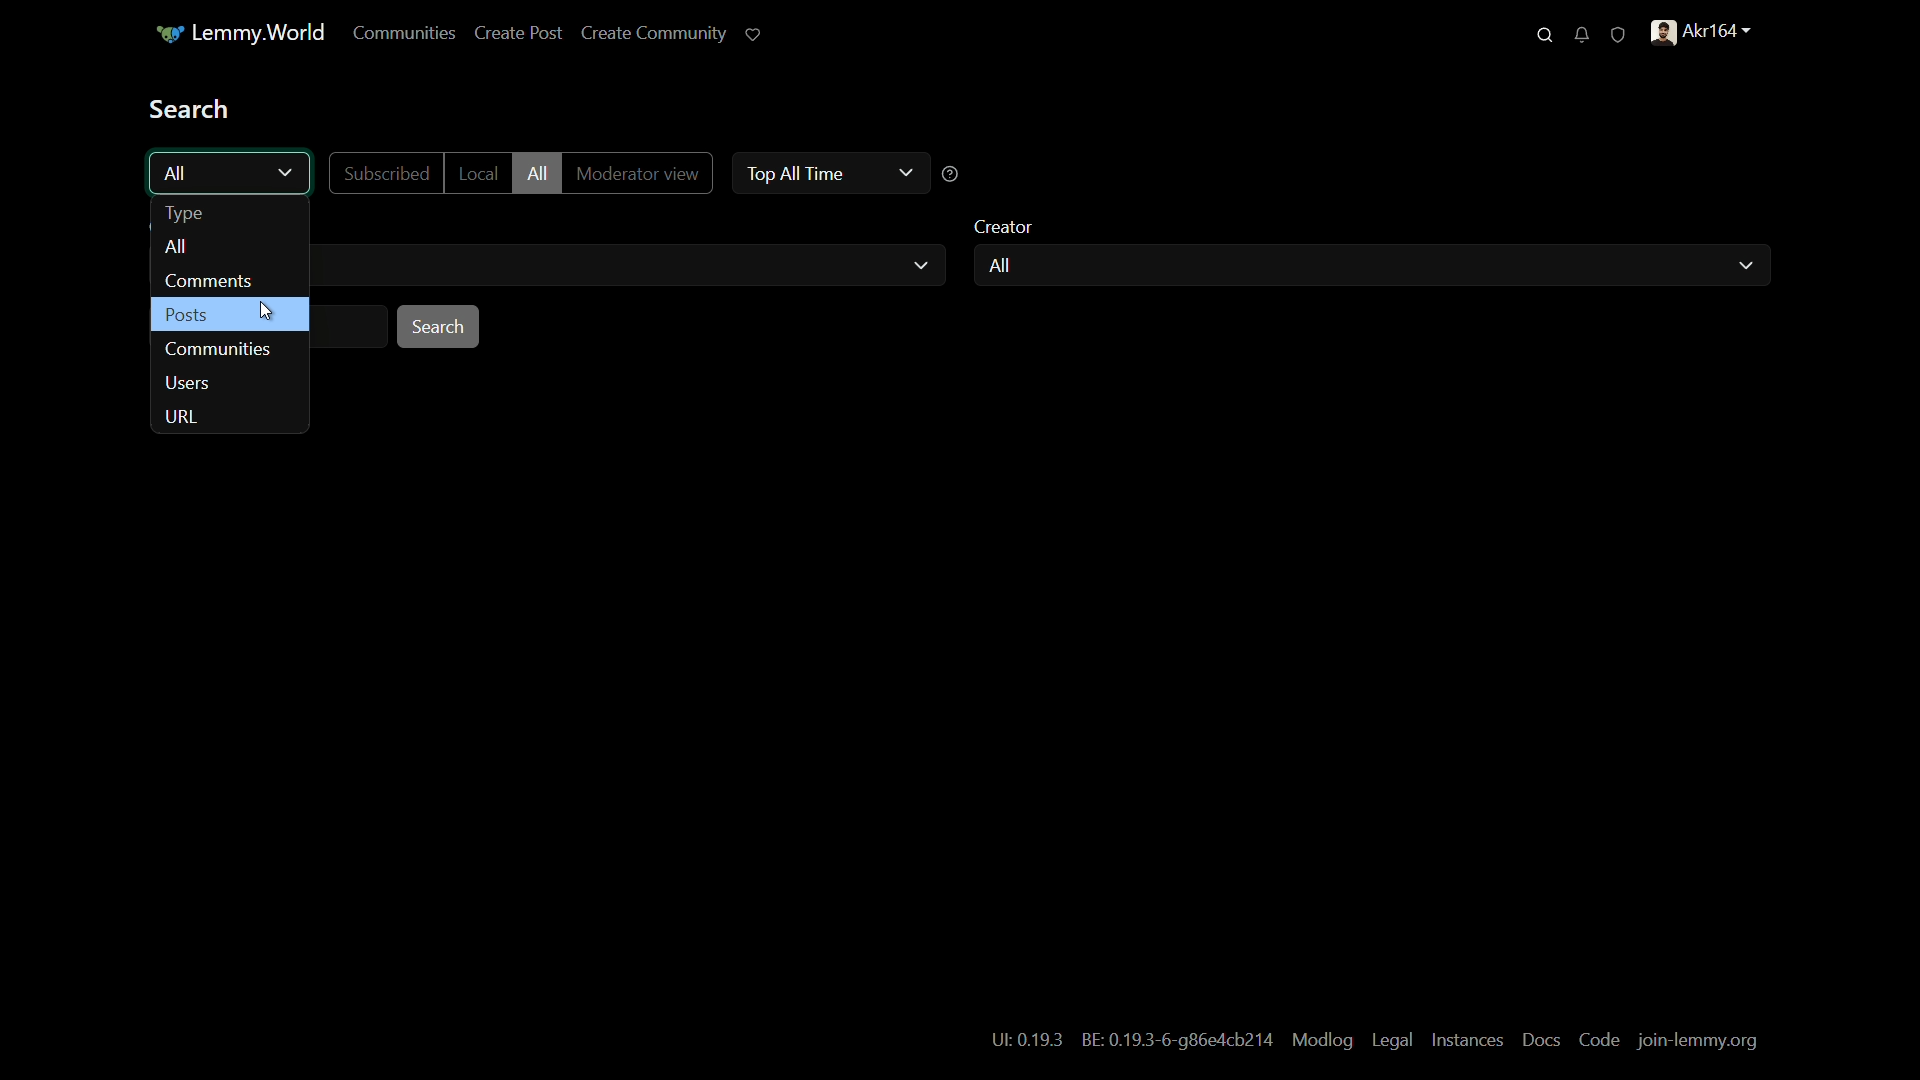 The image size is (1920, 1080). Describe the element at coordinates (185, 316) in the screenshot. I see `posts` at that location.